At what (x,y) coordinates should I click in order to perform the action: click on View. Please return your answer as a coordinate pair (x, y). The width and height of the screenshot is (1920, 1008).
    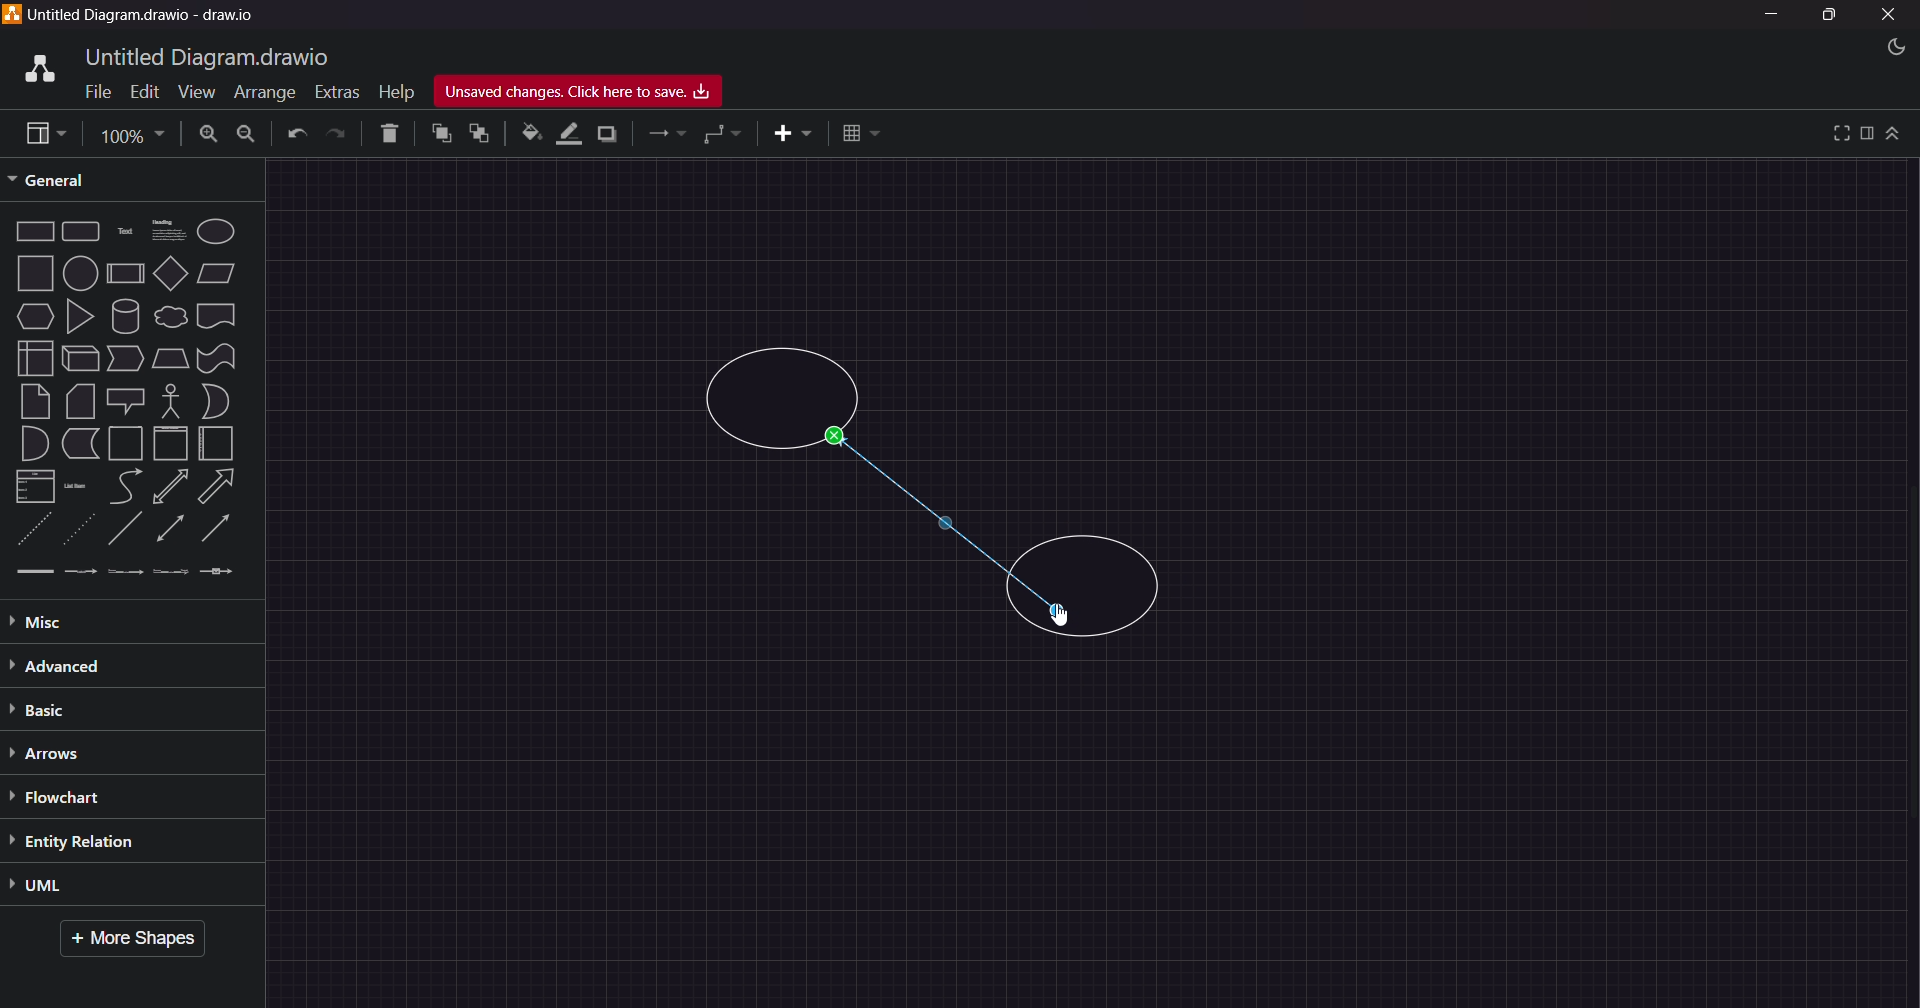
    Looking at the image, I should click on (188, 91).